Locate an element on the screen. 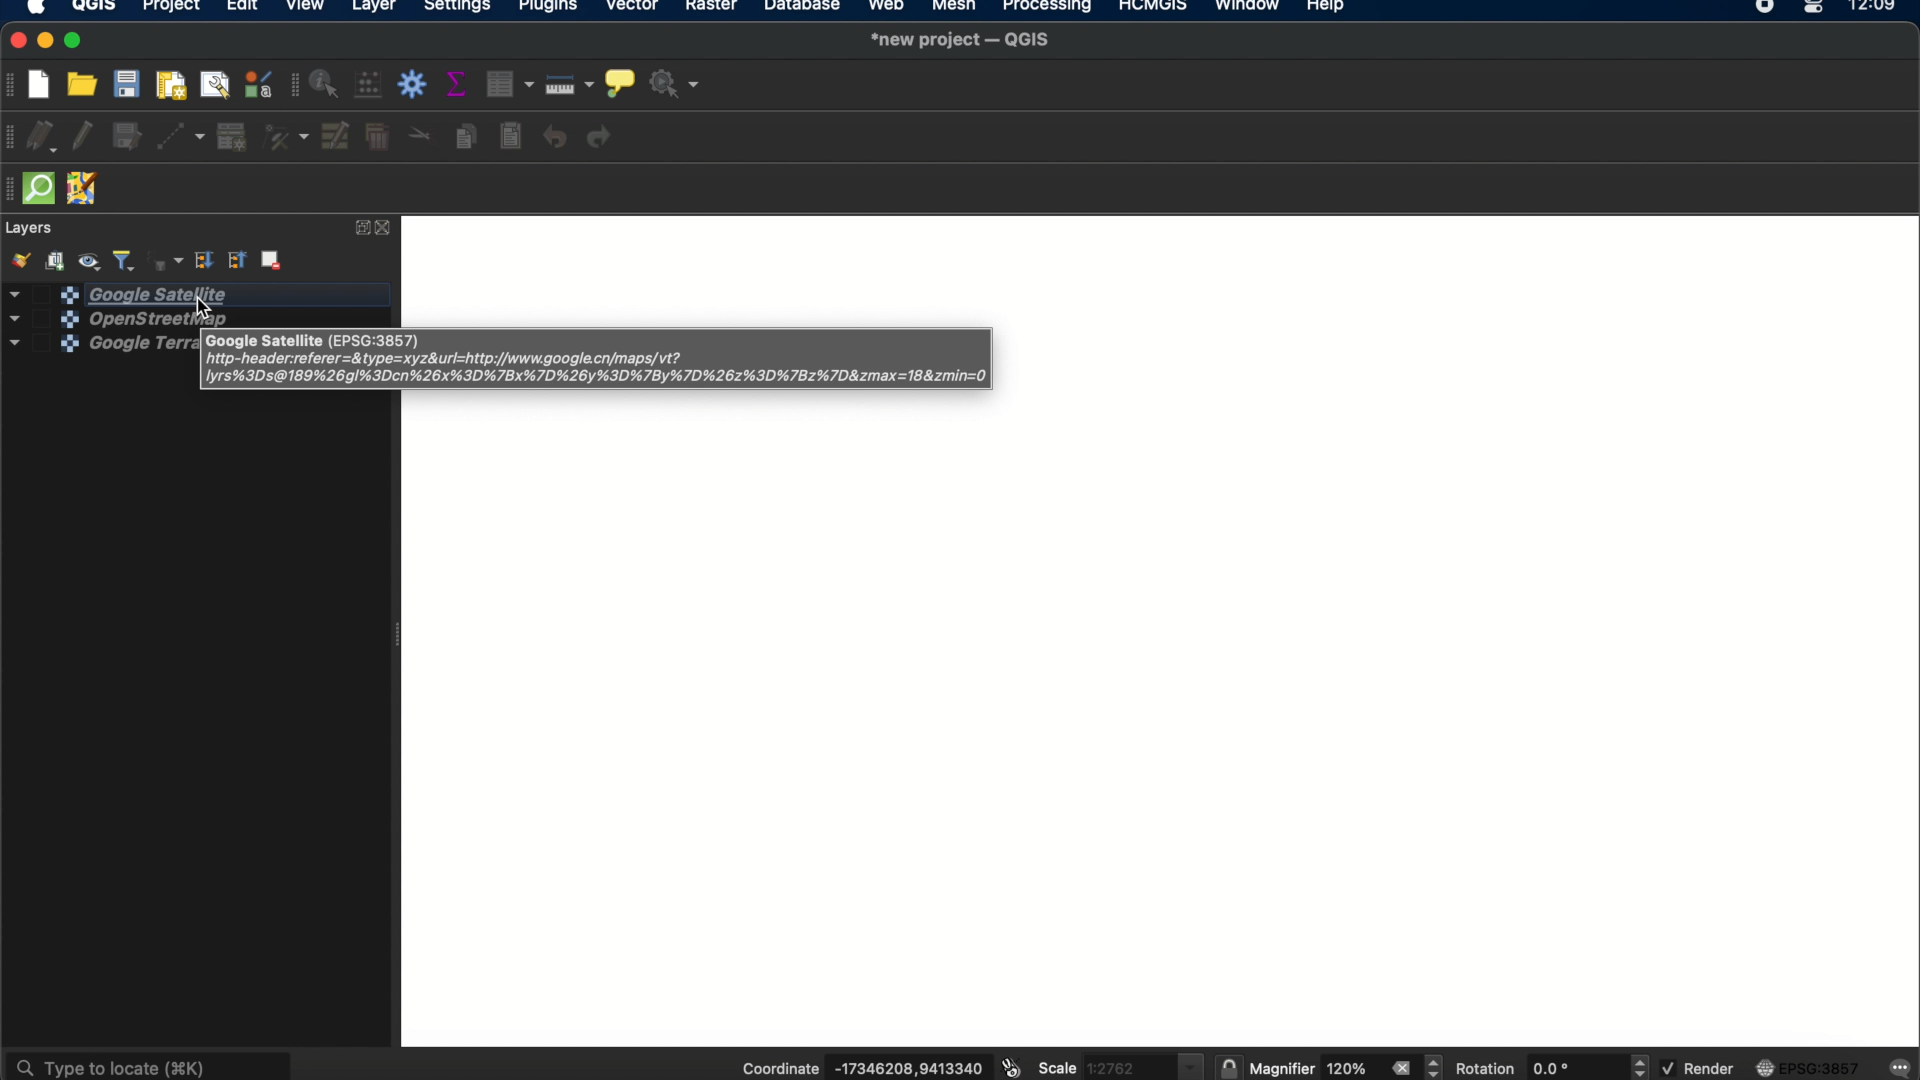  cut features is located at coordinates (419, 135).